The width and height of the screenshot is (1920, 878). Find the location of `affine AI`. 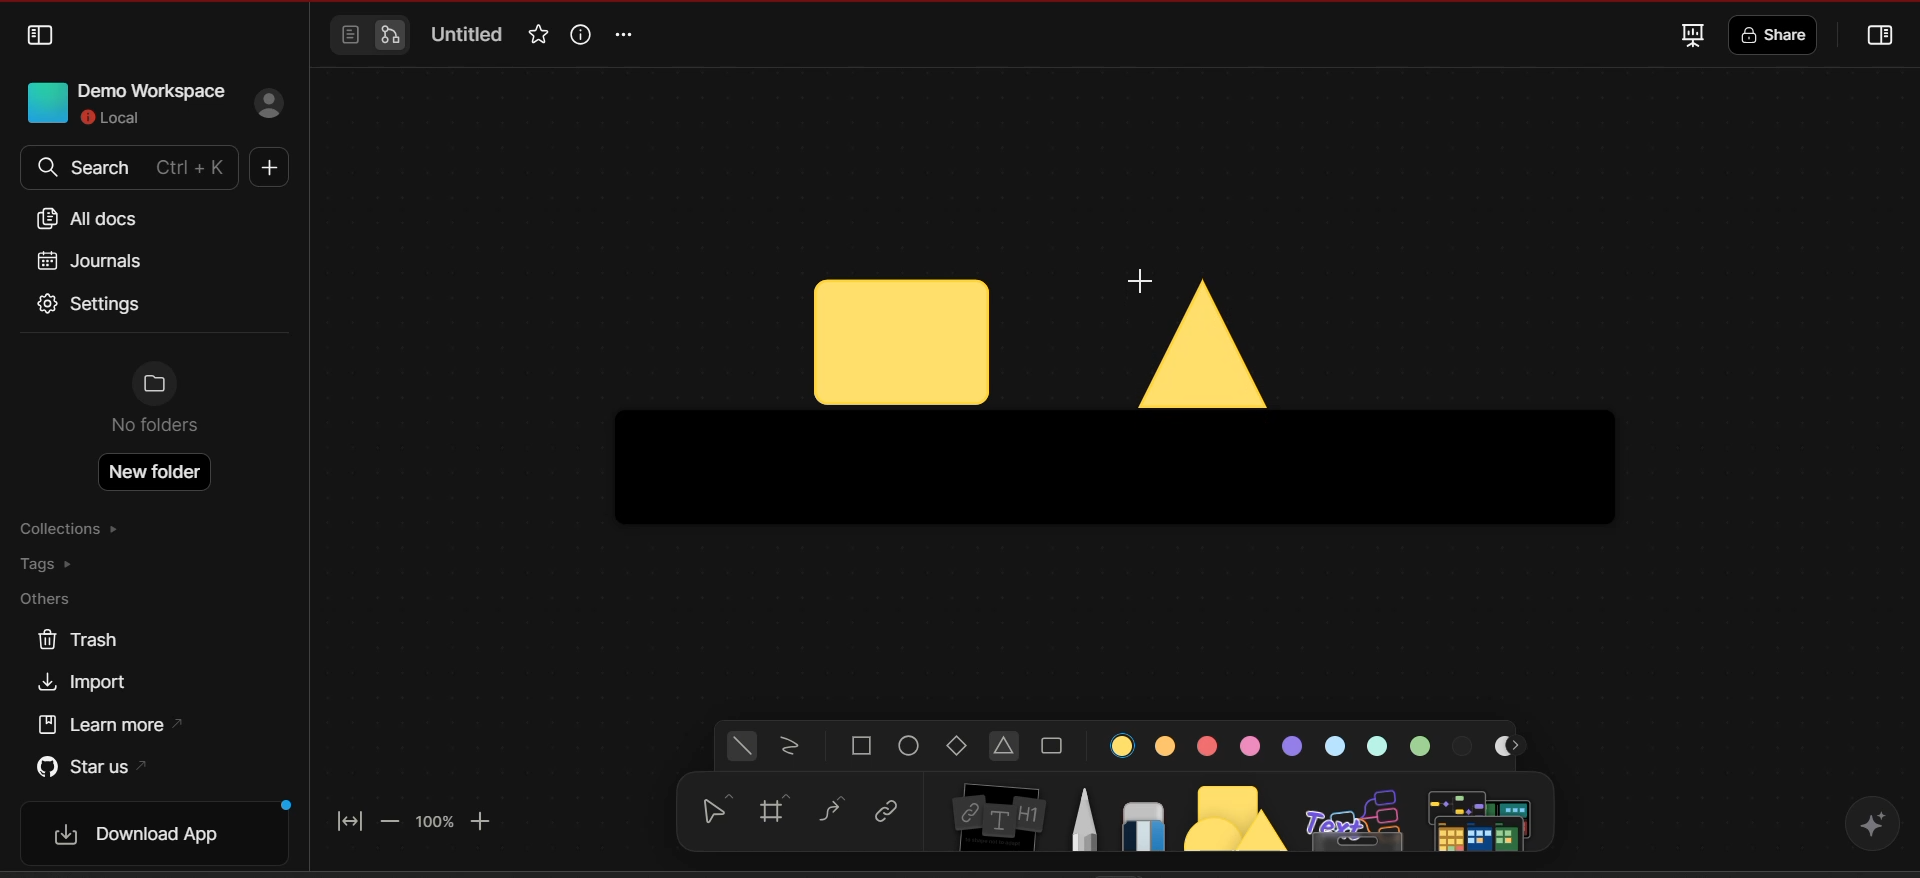

affine AI is located at coordinates (1872, 822).